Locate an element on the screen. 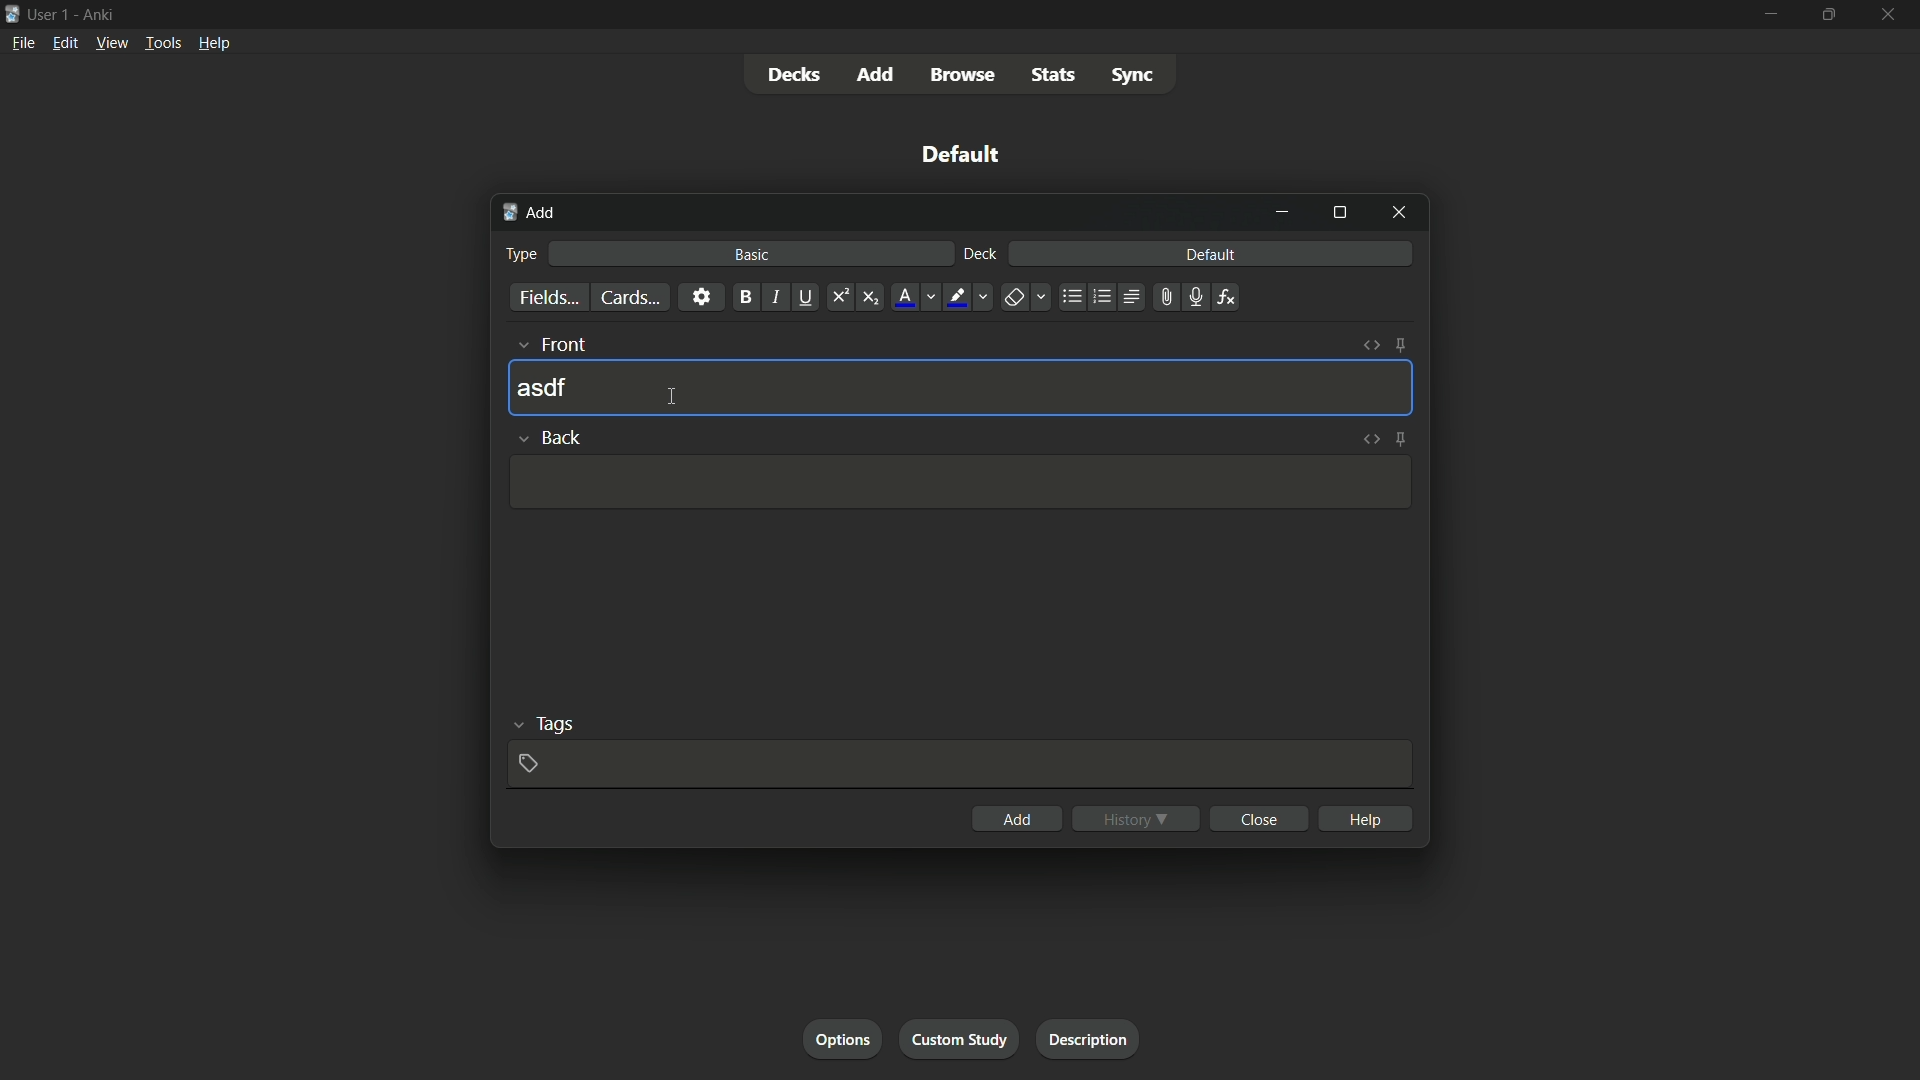 The height and width of the screenshot is (1080, 1920). underline is located at coordinates (806, 297).